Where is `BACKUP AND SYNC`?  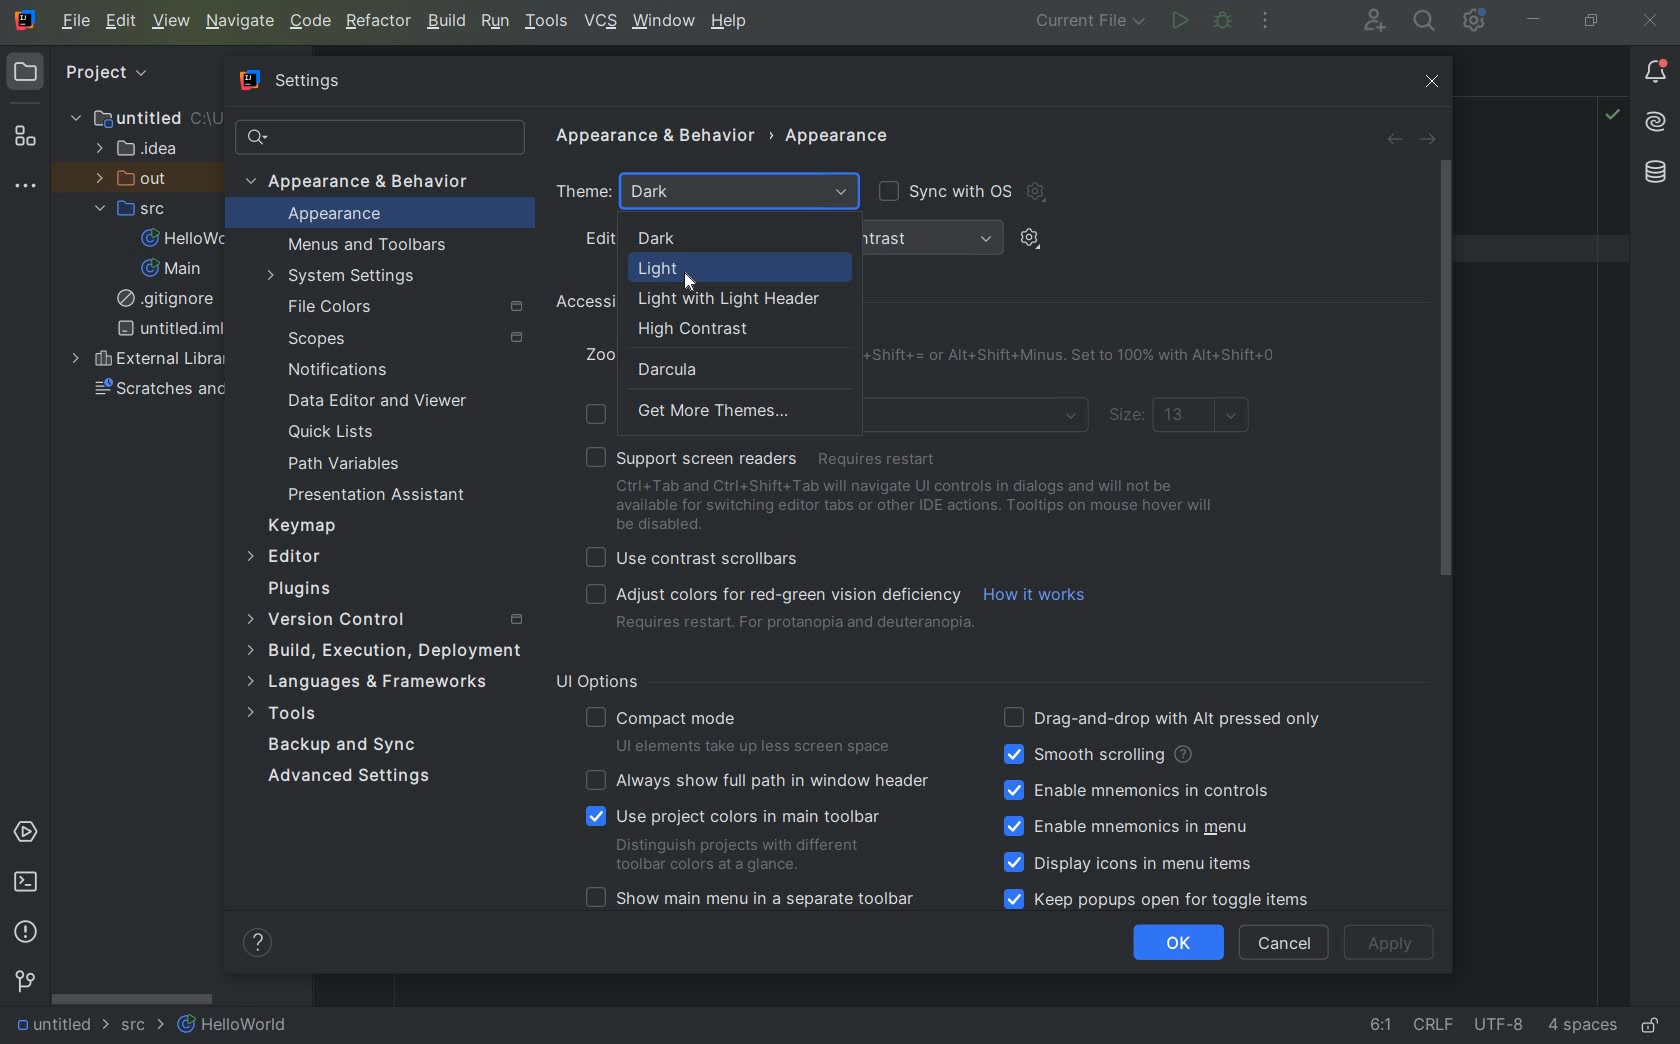
BACKUP AND SYNC is located at coordinates (345, 746).